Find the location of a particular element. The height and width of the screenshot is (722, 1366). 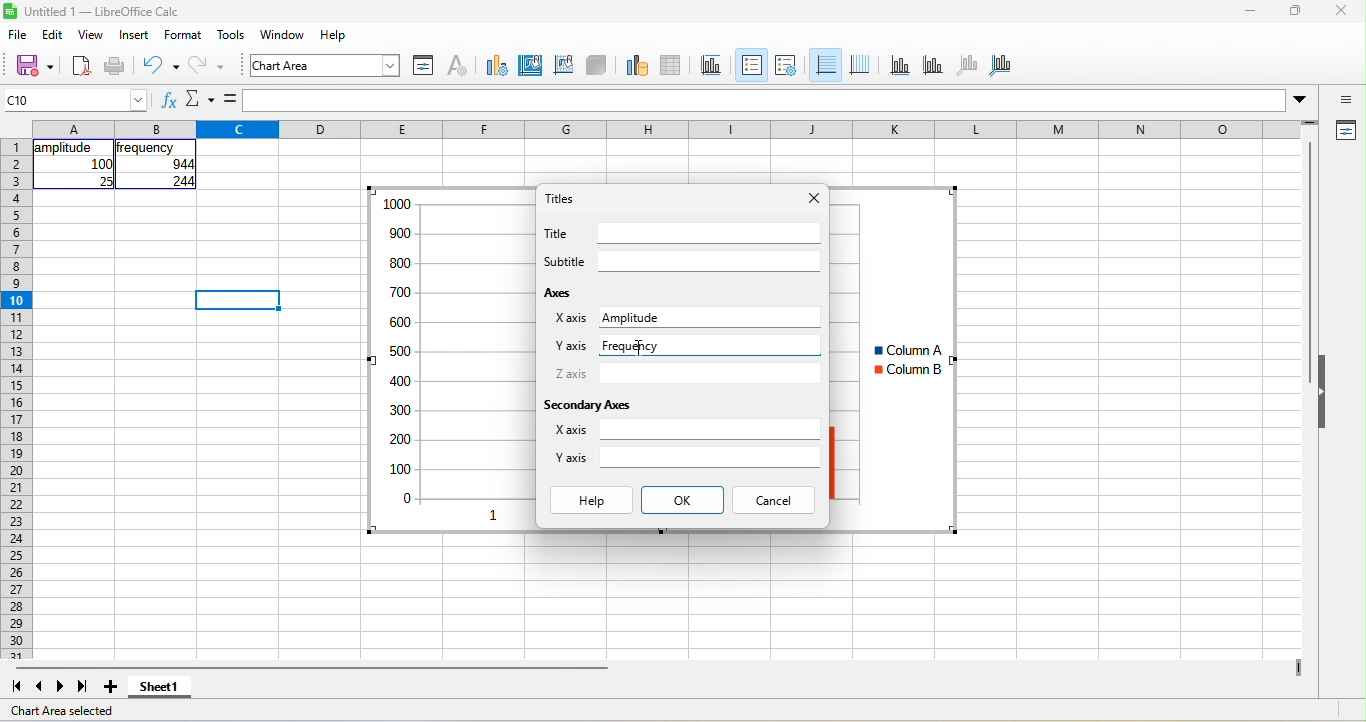

Y axis is located at coordinates (571, 346).